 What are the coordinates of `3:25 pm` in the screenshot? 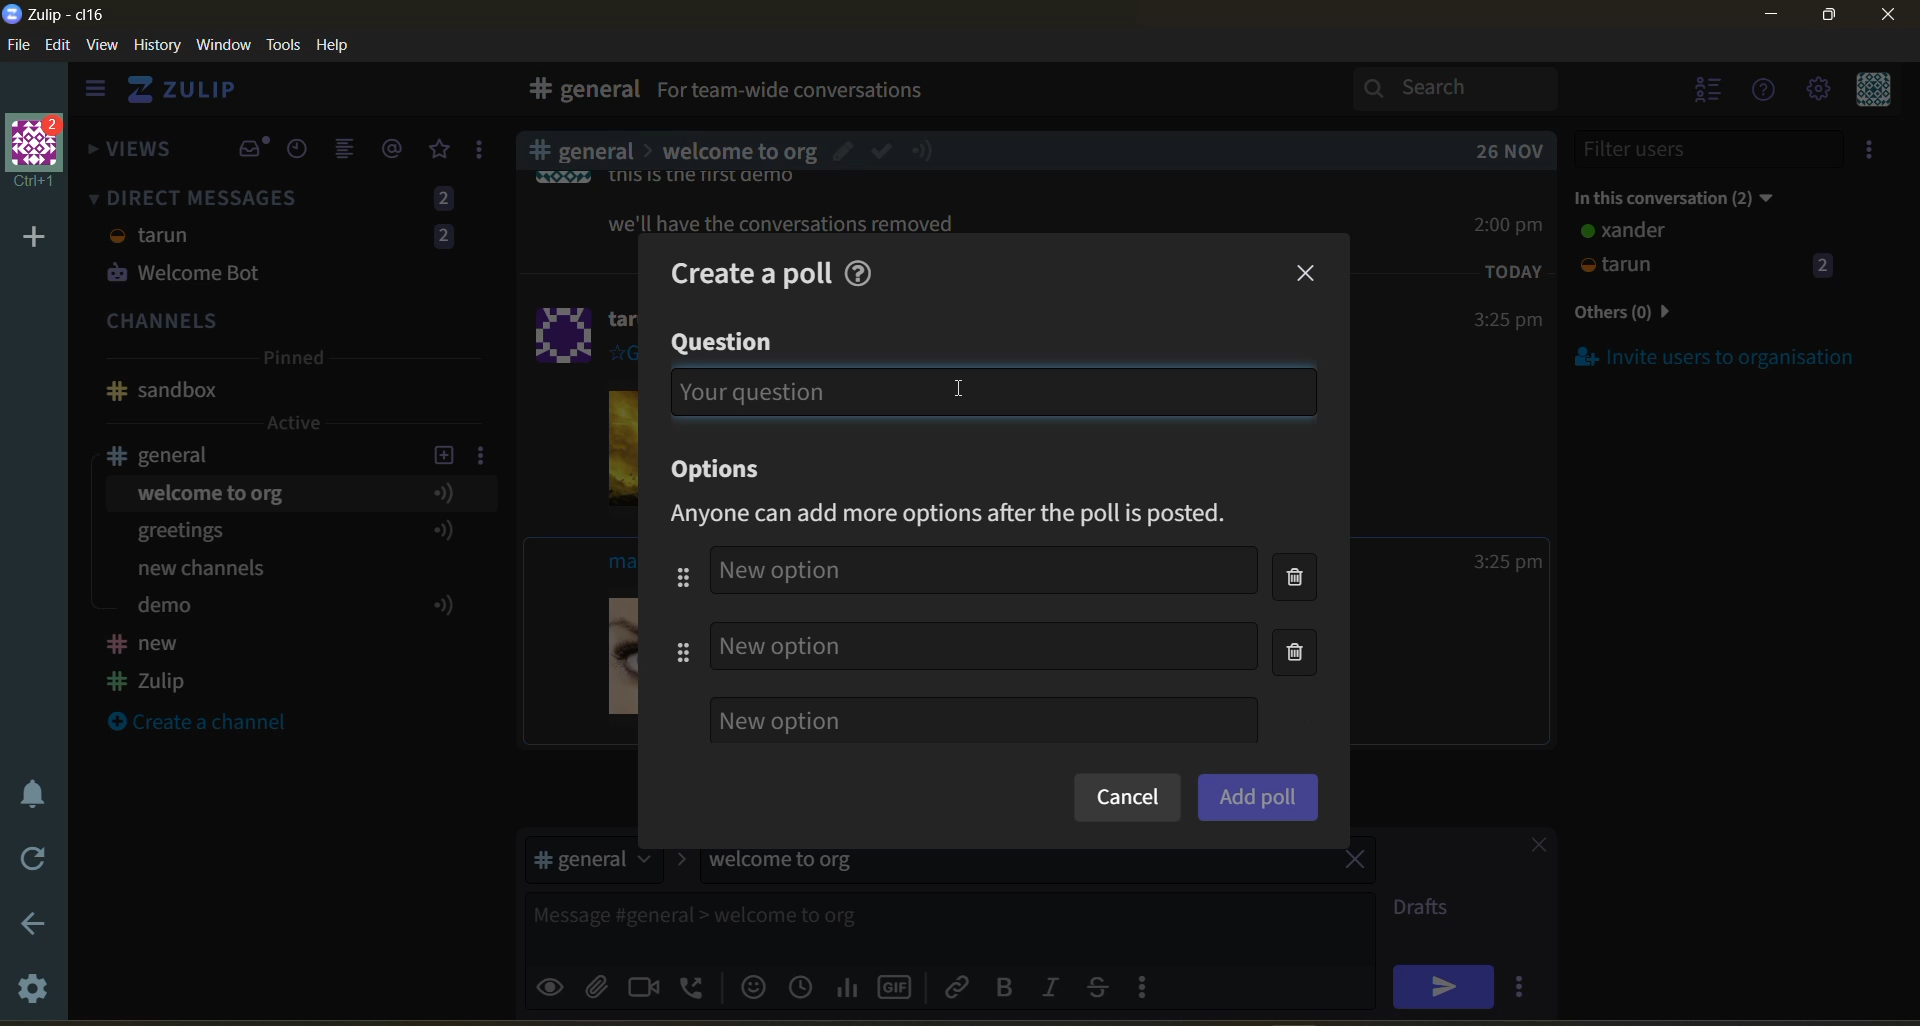 It's located at (1508, 562).